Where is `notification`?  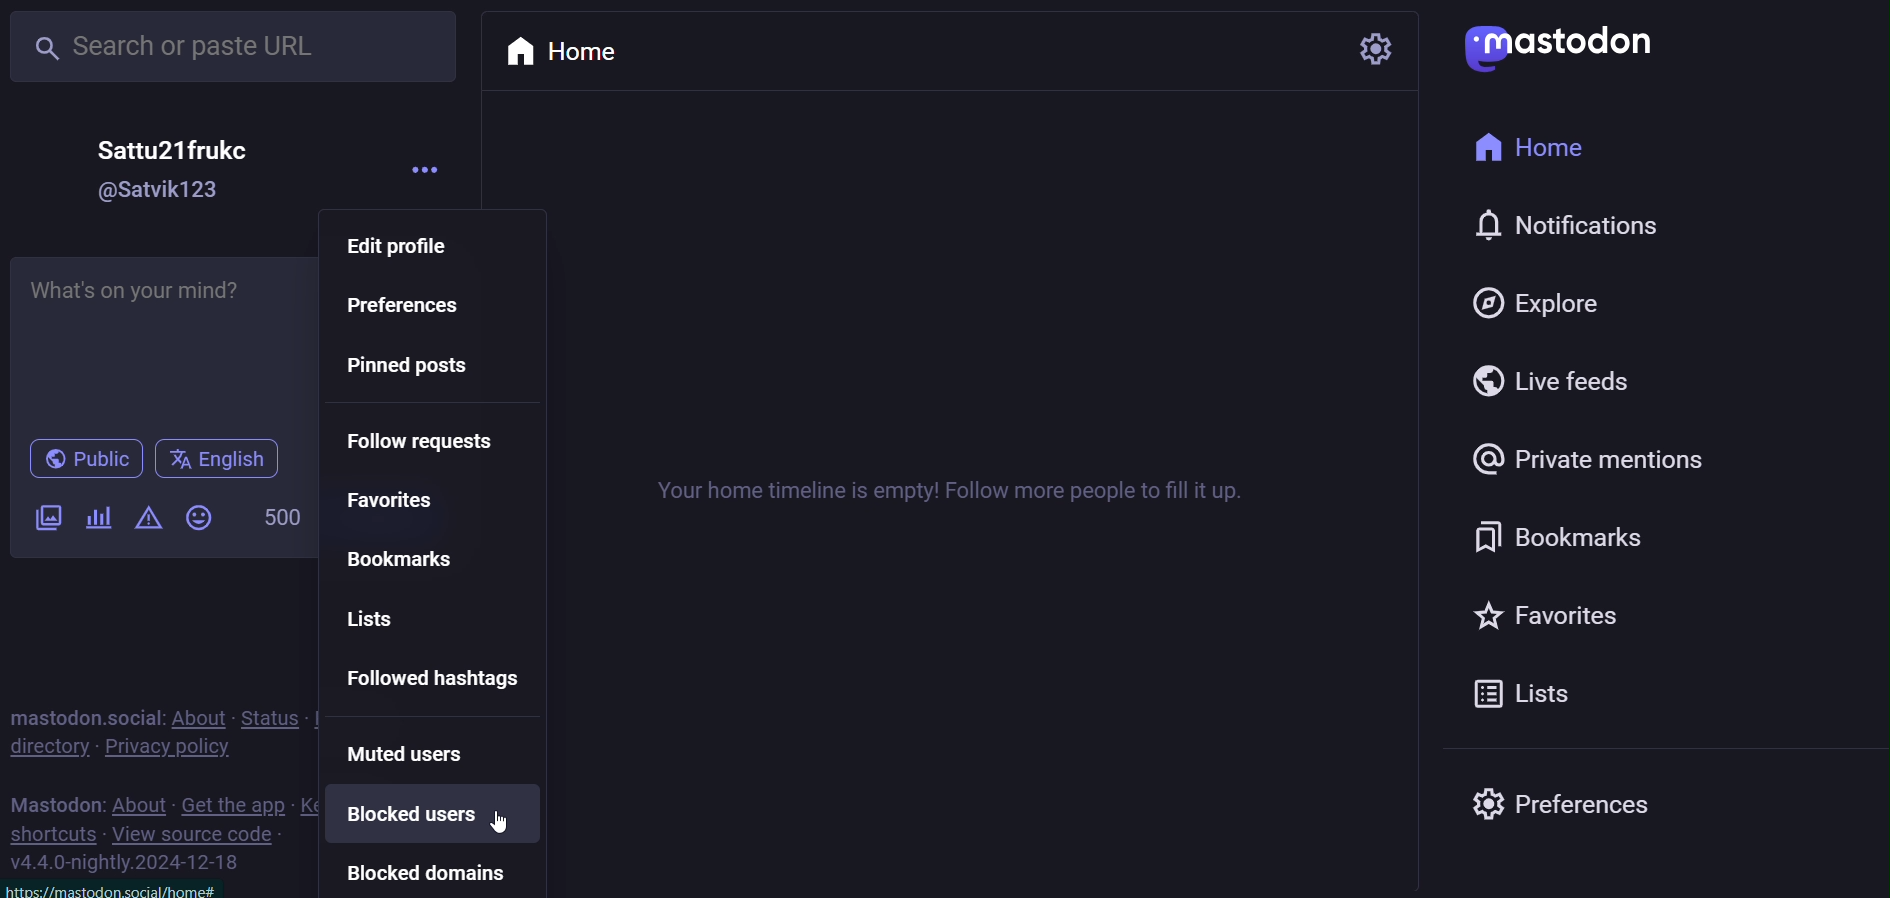 notification is located at coordinates (1549, 229).